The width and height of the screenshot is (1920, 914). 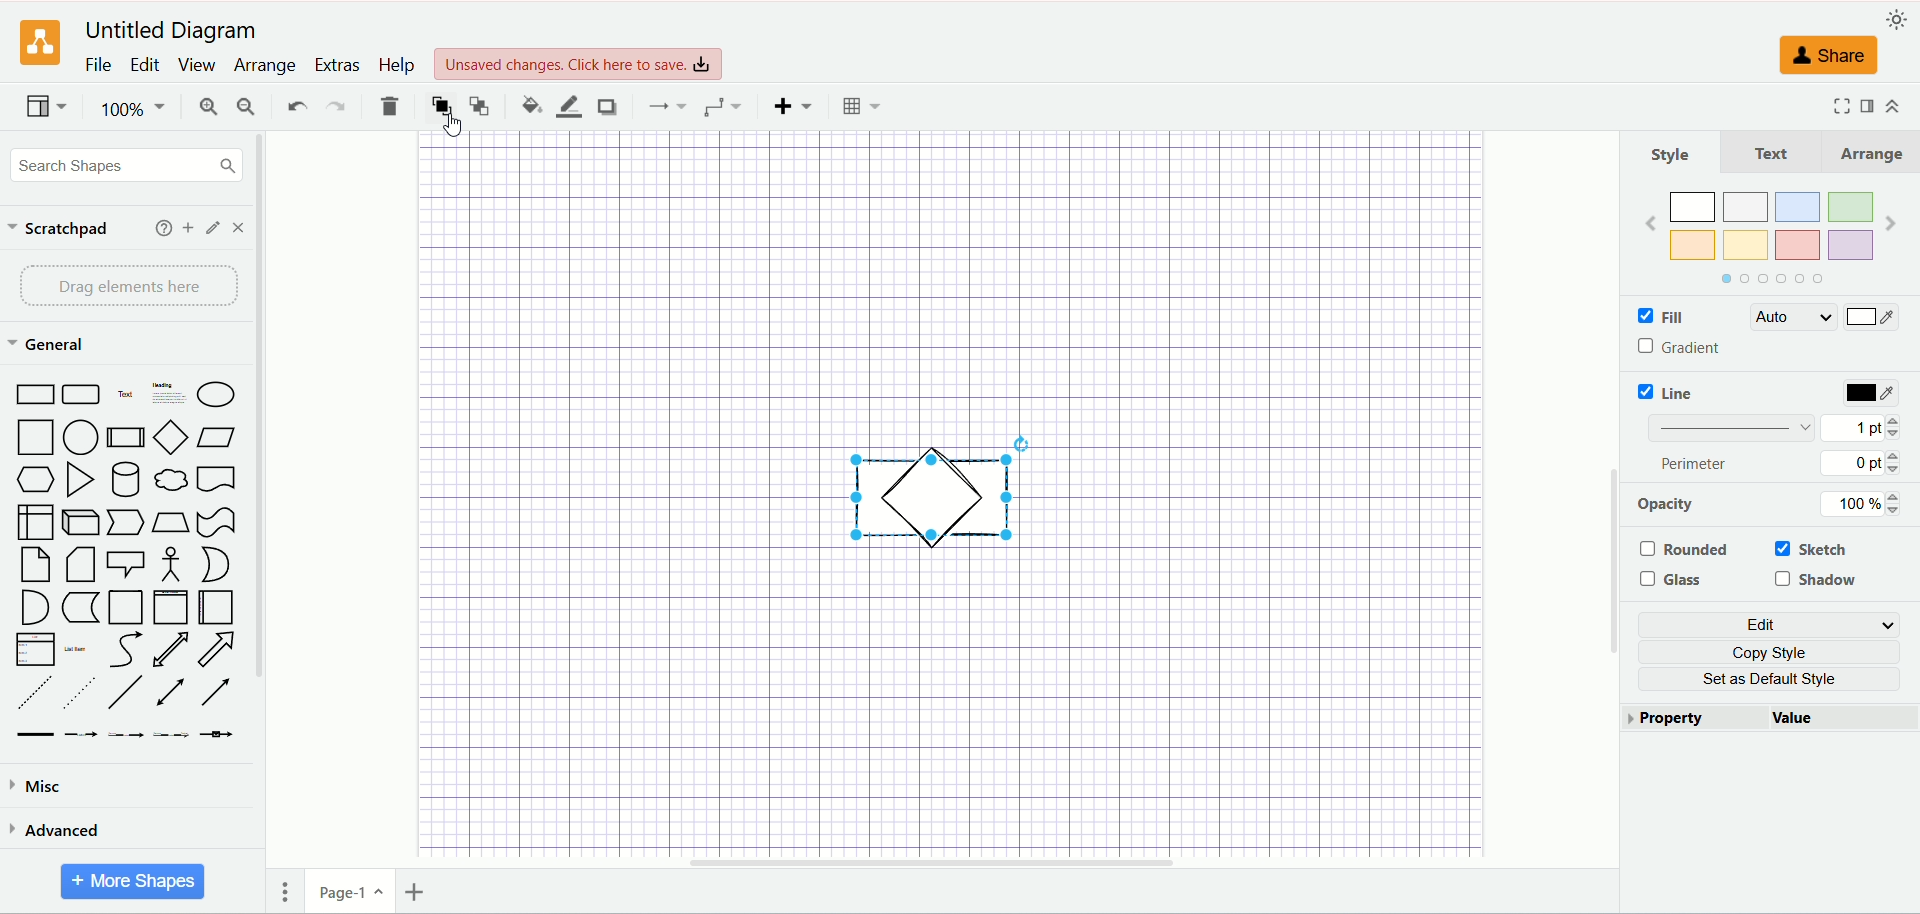 What do you see at coordinates (1814, 548) in the screenshot?
I see `sketch` at bounding box center [1814, 548].